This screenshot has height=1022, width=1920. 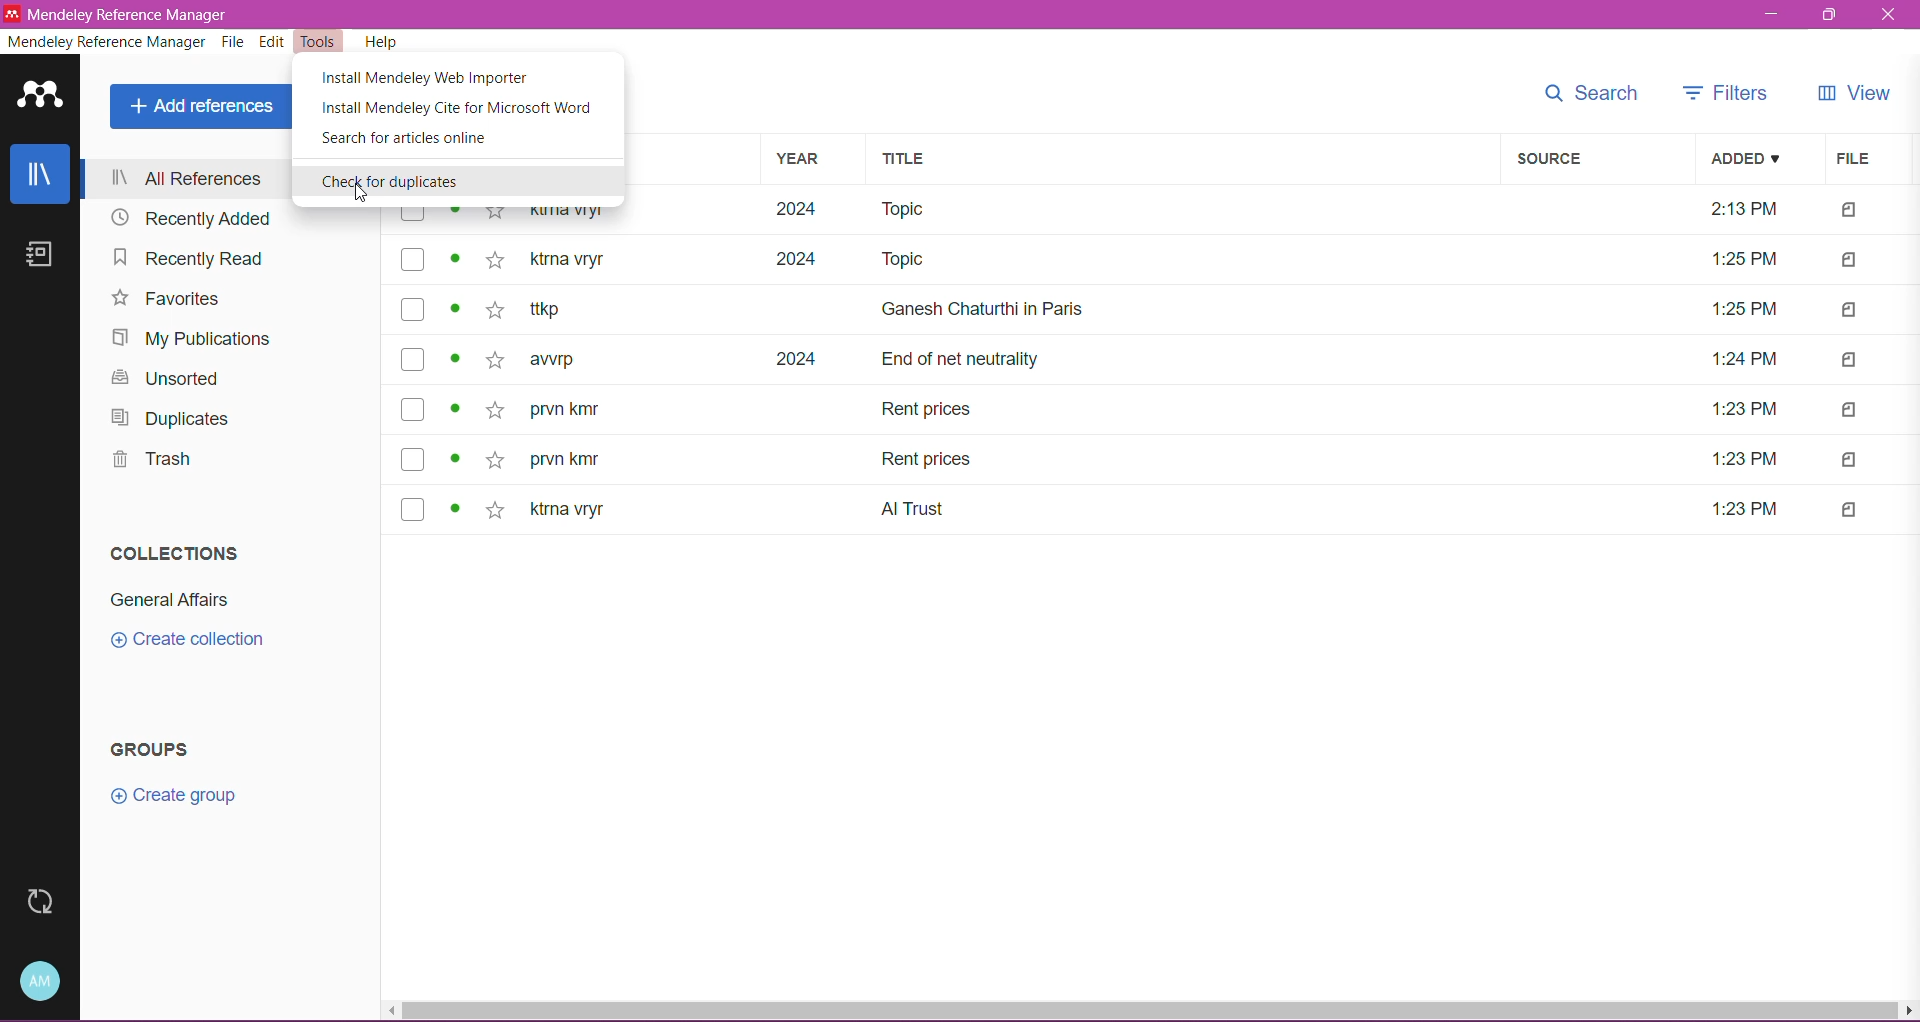 I want to click on authors, so click(x=572, y=262).